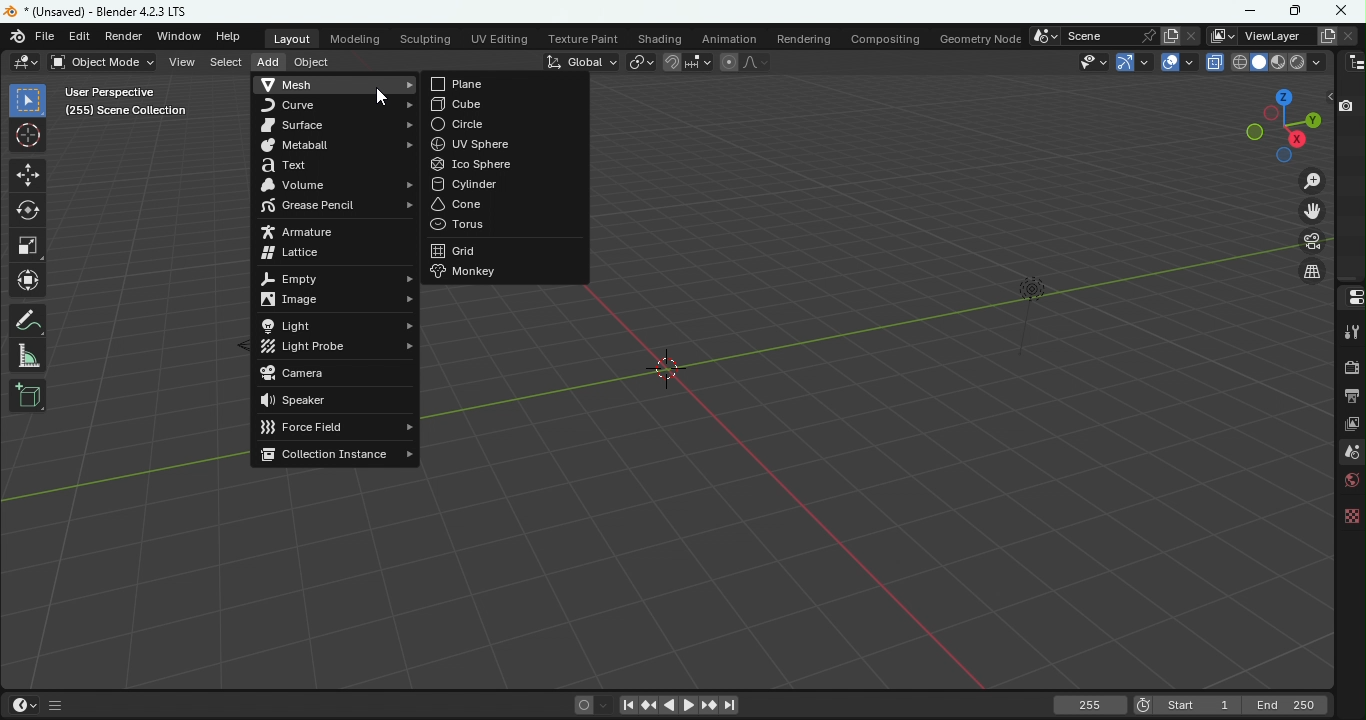 This screenshot has width=1366, height=720. What do you see at coordinates (314, 64) in the screenshot?
I see `Object` at bounding box center [314, 64].